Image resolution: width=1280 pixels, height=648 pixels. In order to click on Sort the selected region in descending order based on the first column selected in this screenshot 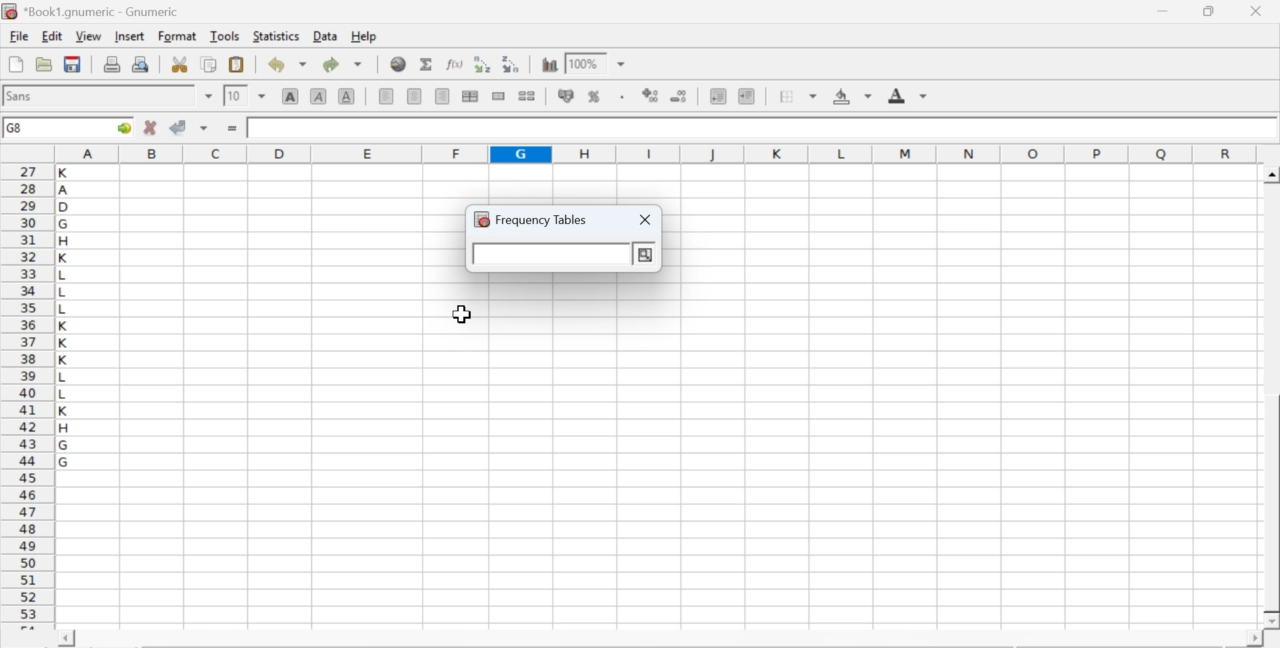, I will do `click(512, 62)`.